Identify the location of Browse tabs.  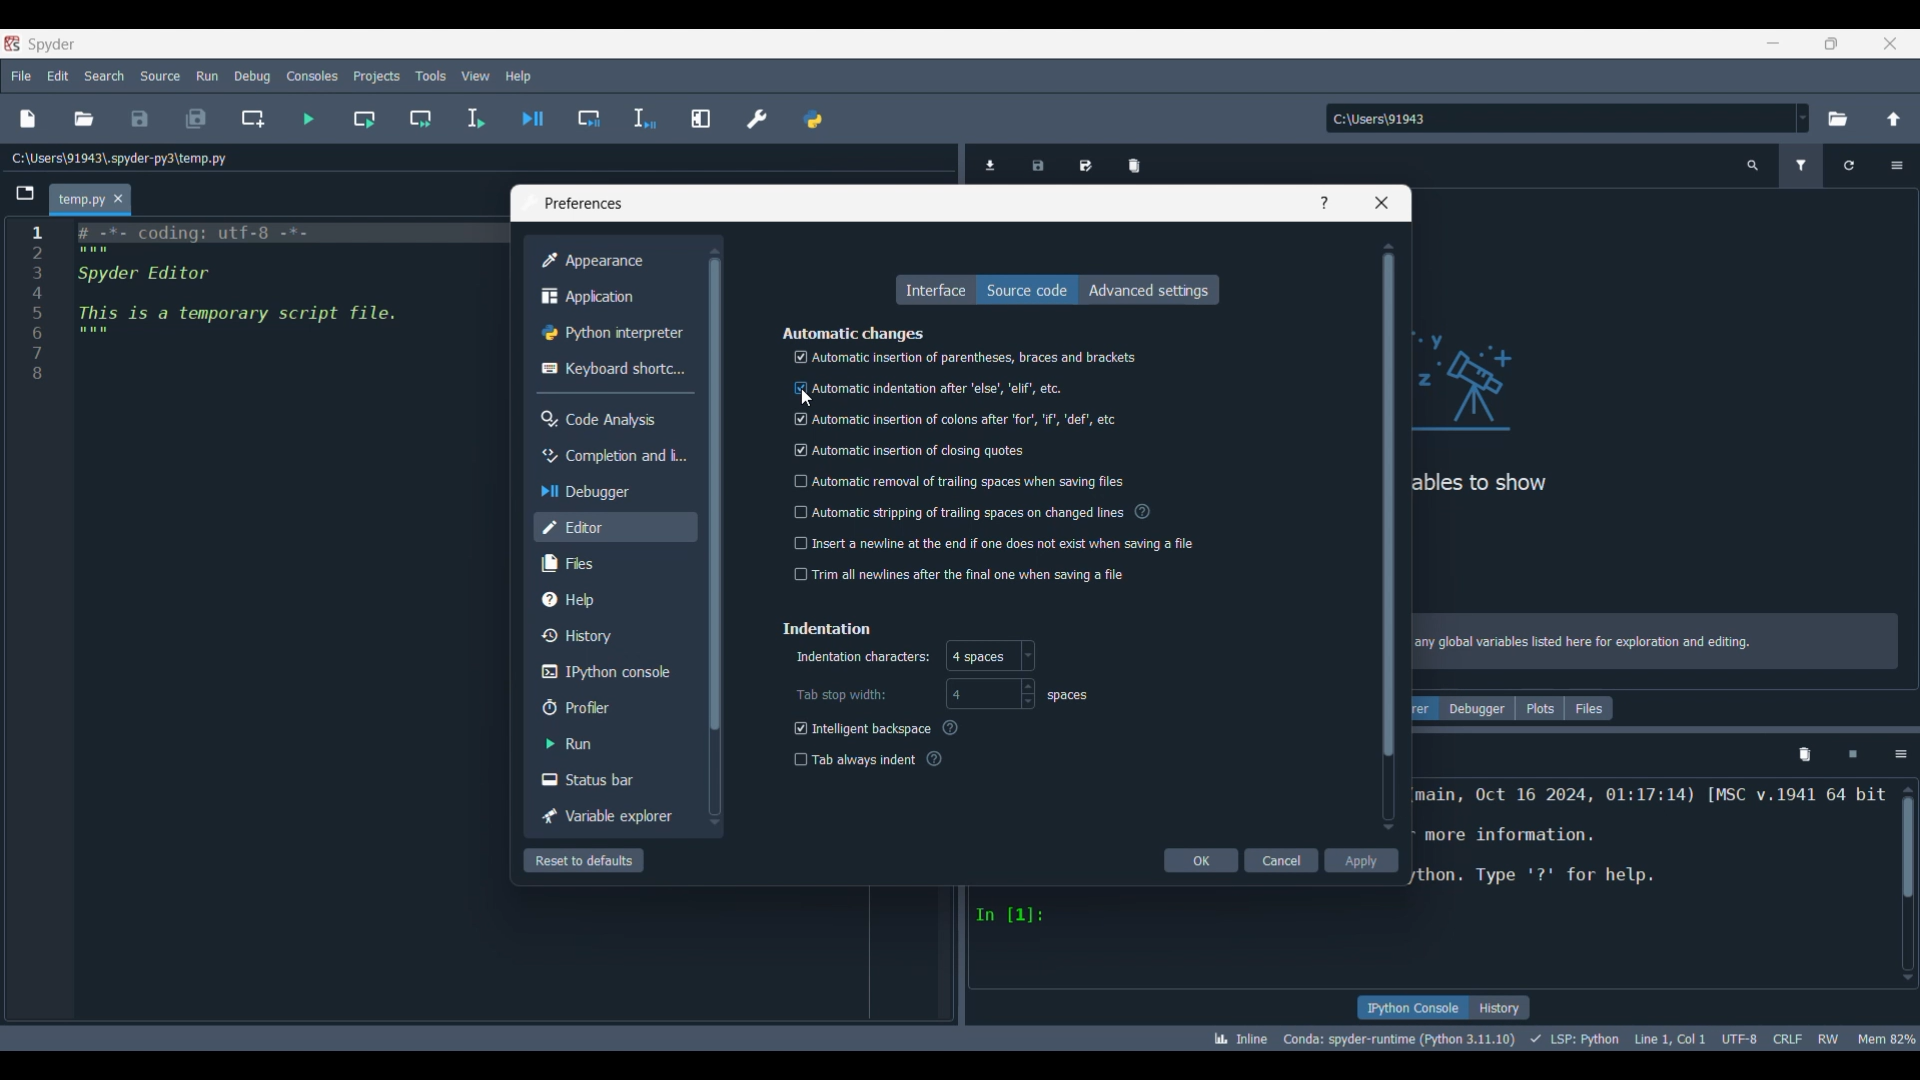
(25, 194).